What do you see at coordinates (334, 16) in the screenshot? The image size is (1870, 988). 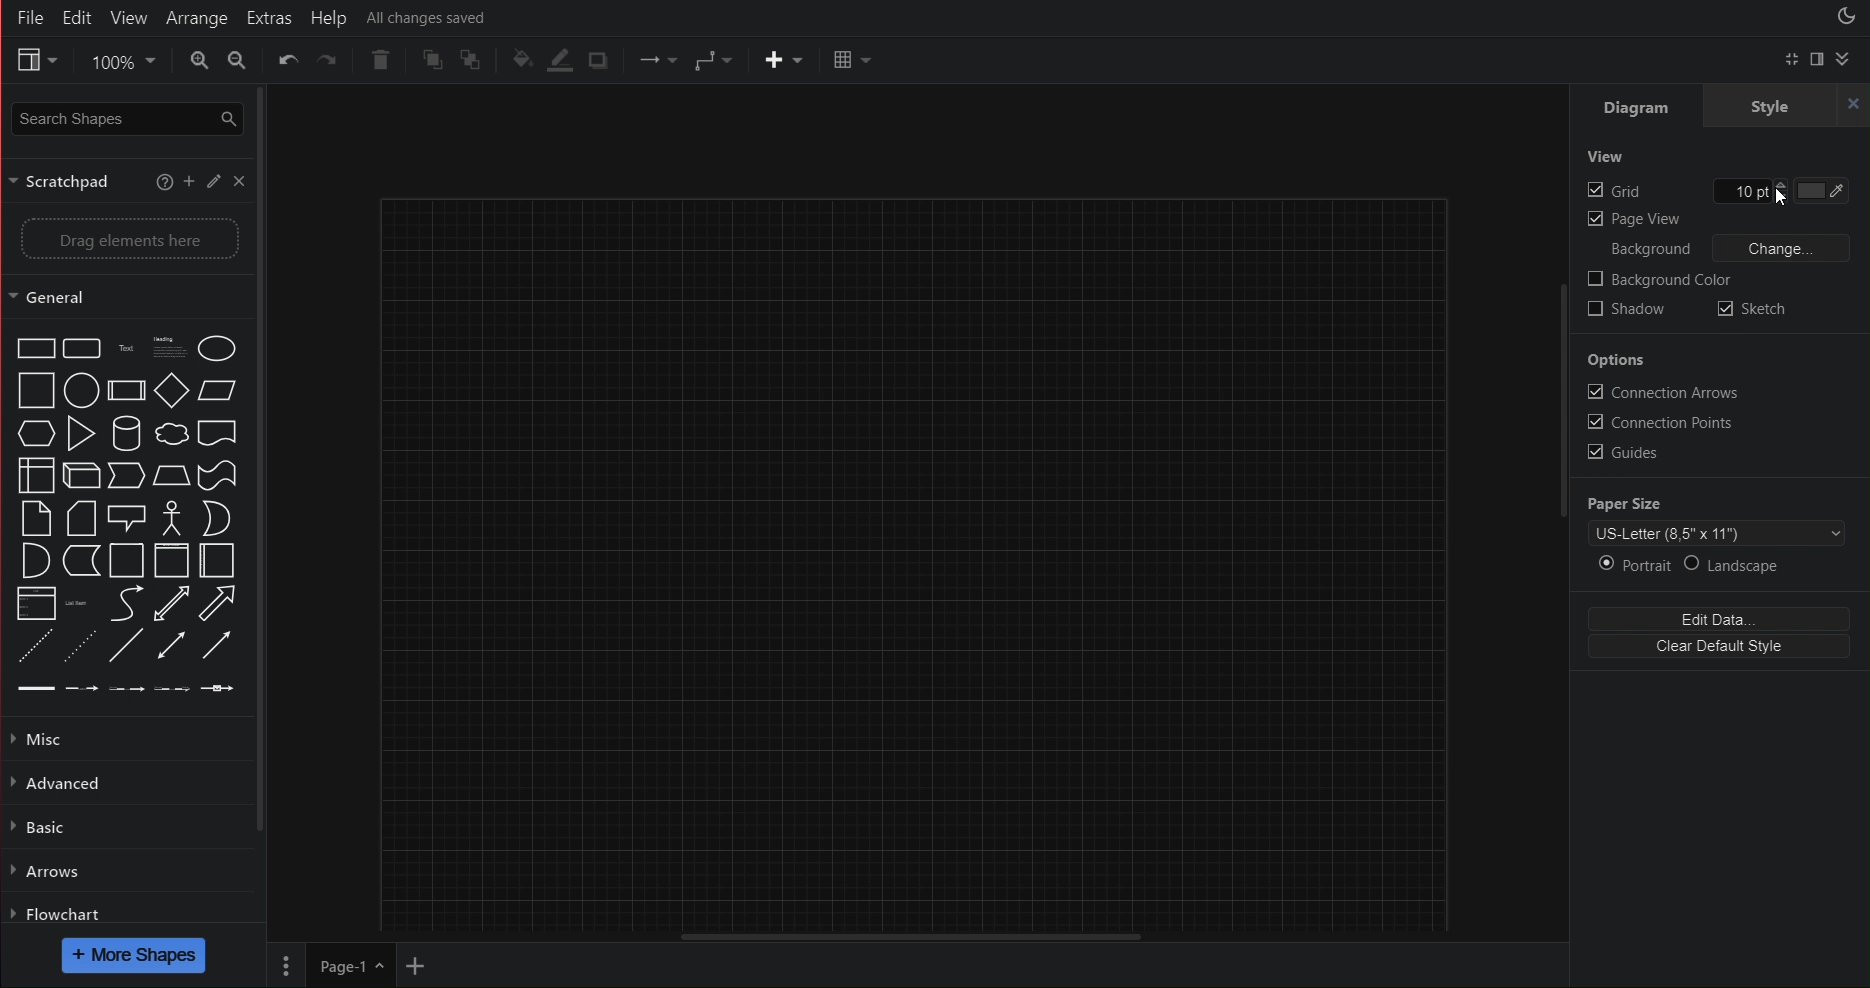 I see `Help` at bounding box center [334, 16].